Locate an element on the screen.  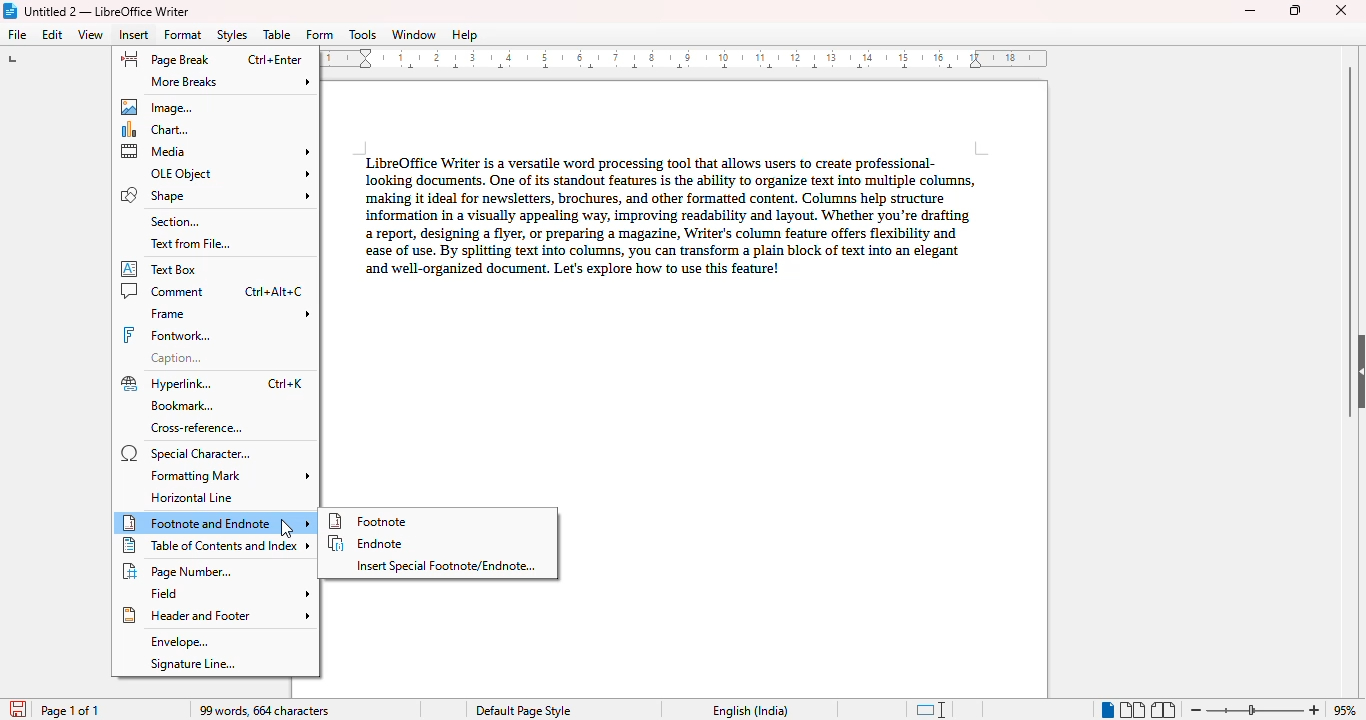
footnote and endnote is located at coordinates (216, 523).